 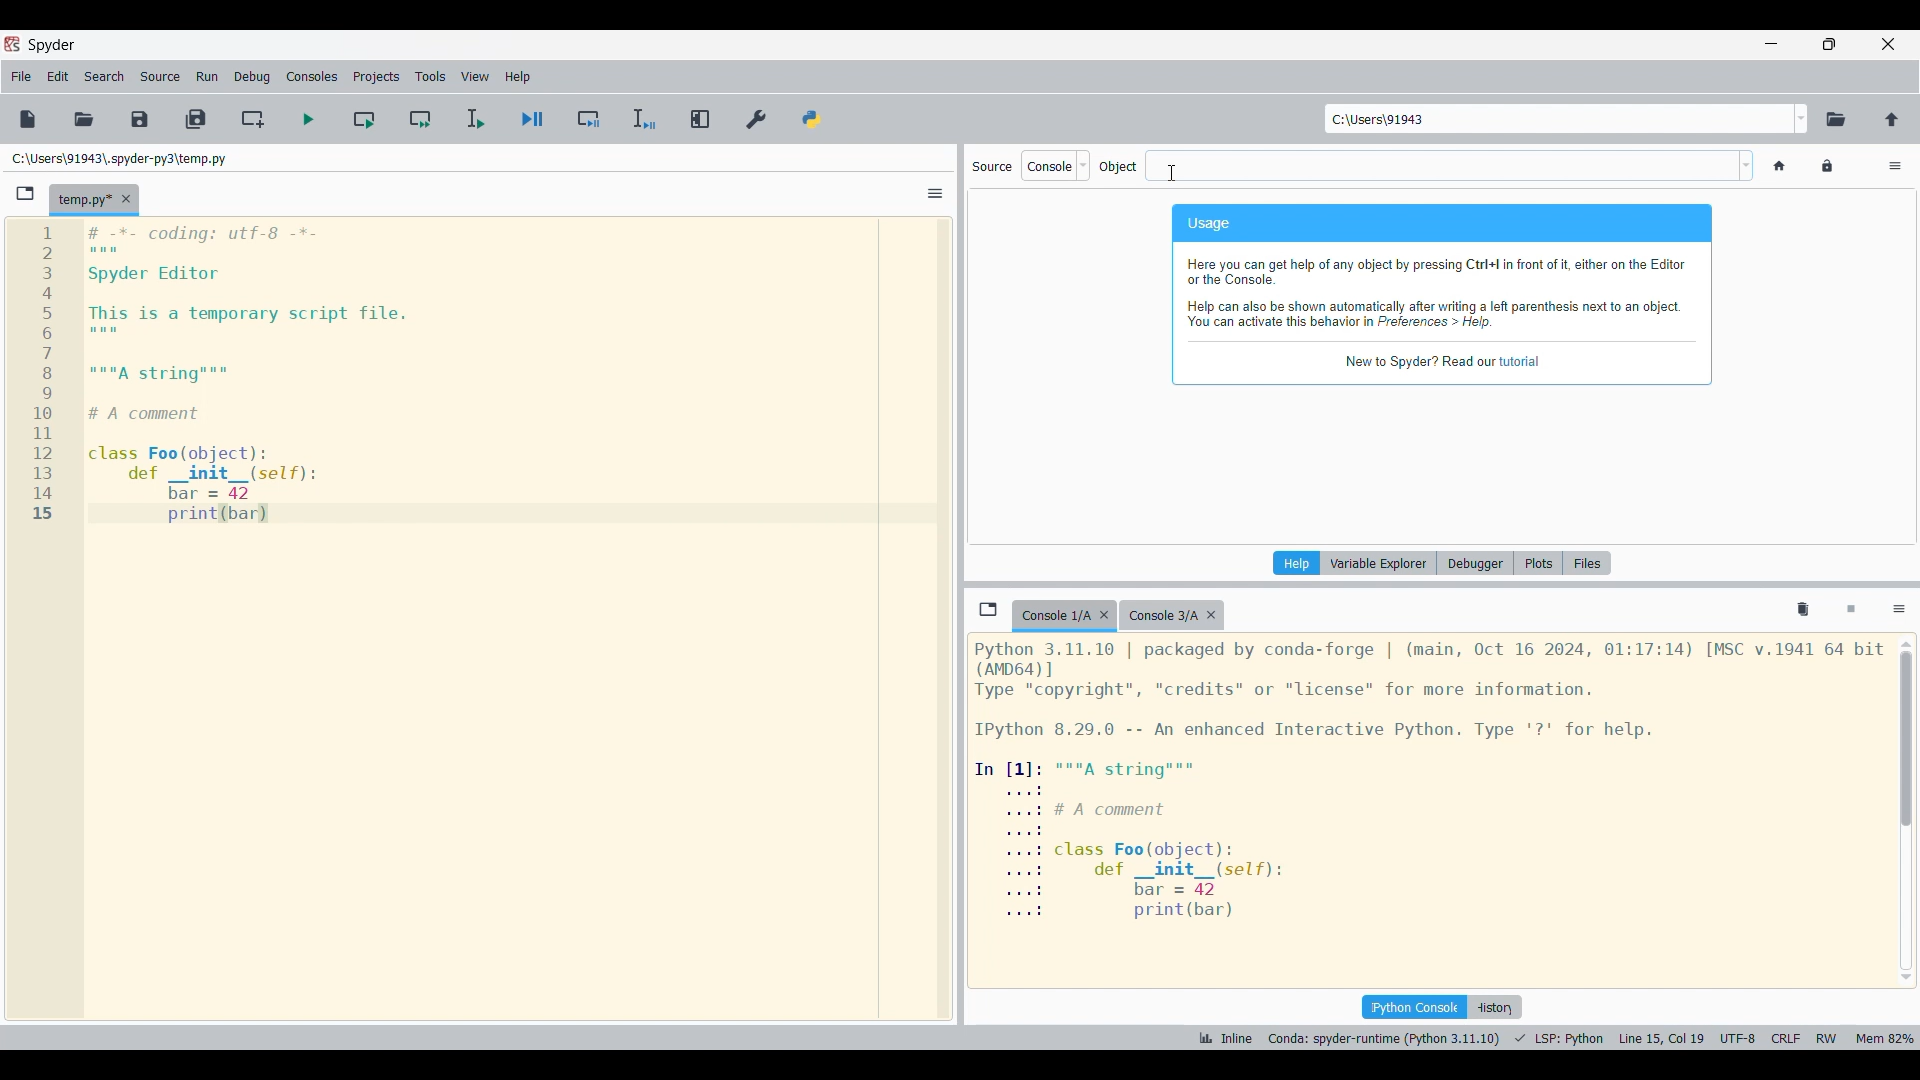 What do you see at coordinates (196, 119) in the screenshot?
I see `Save all files` at bounding box center [196, 119].